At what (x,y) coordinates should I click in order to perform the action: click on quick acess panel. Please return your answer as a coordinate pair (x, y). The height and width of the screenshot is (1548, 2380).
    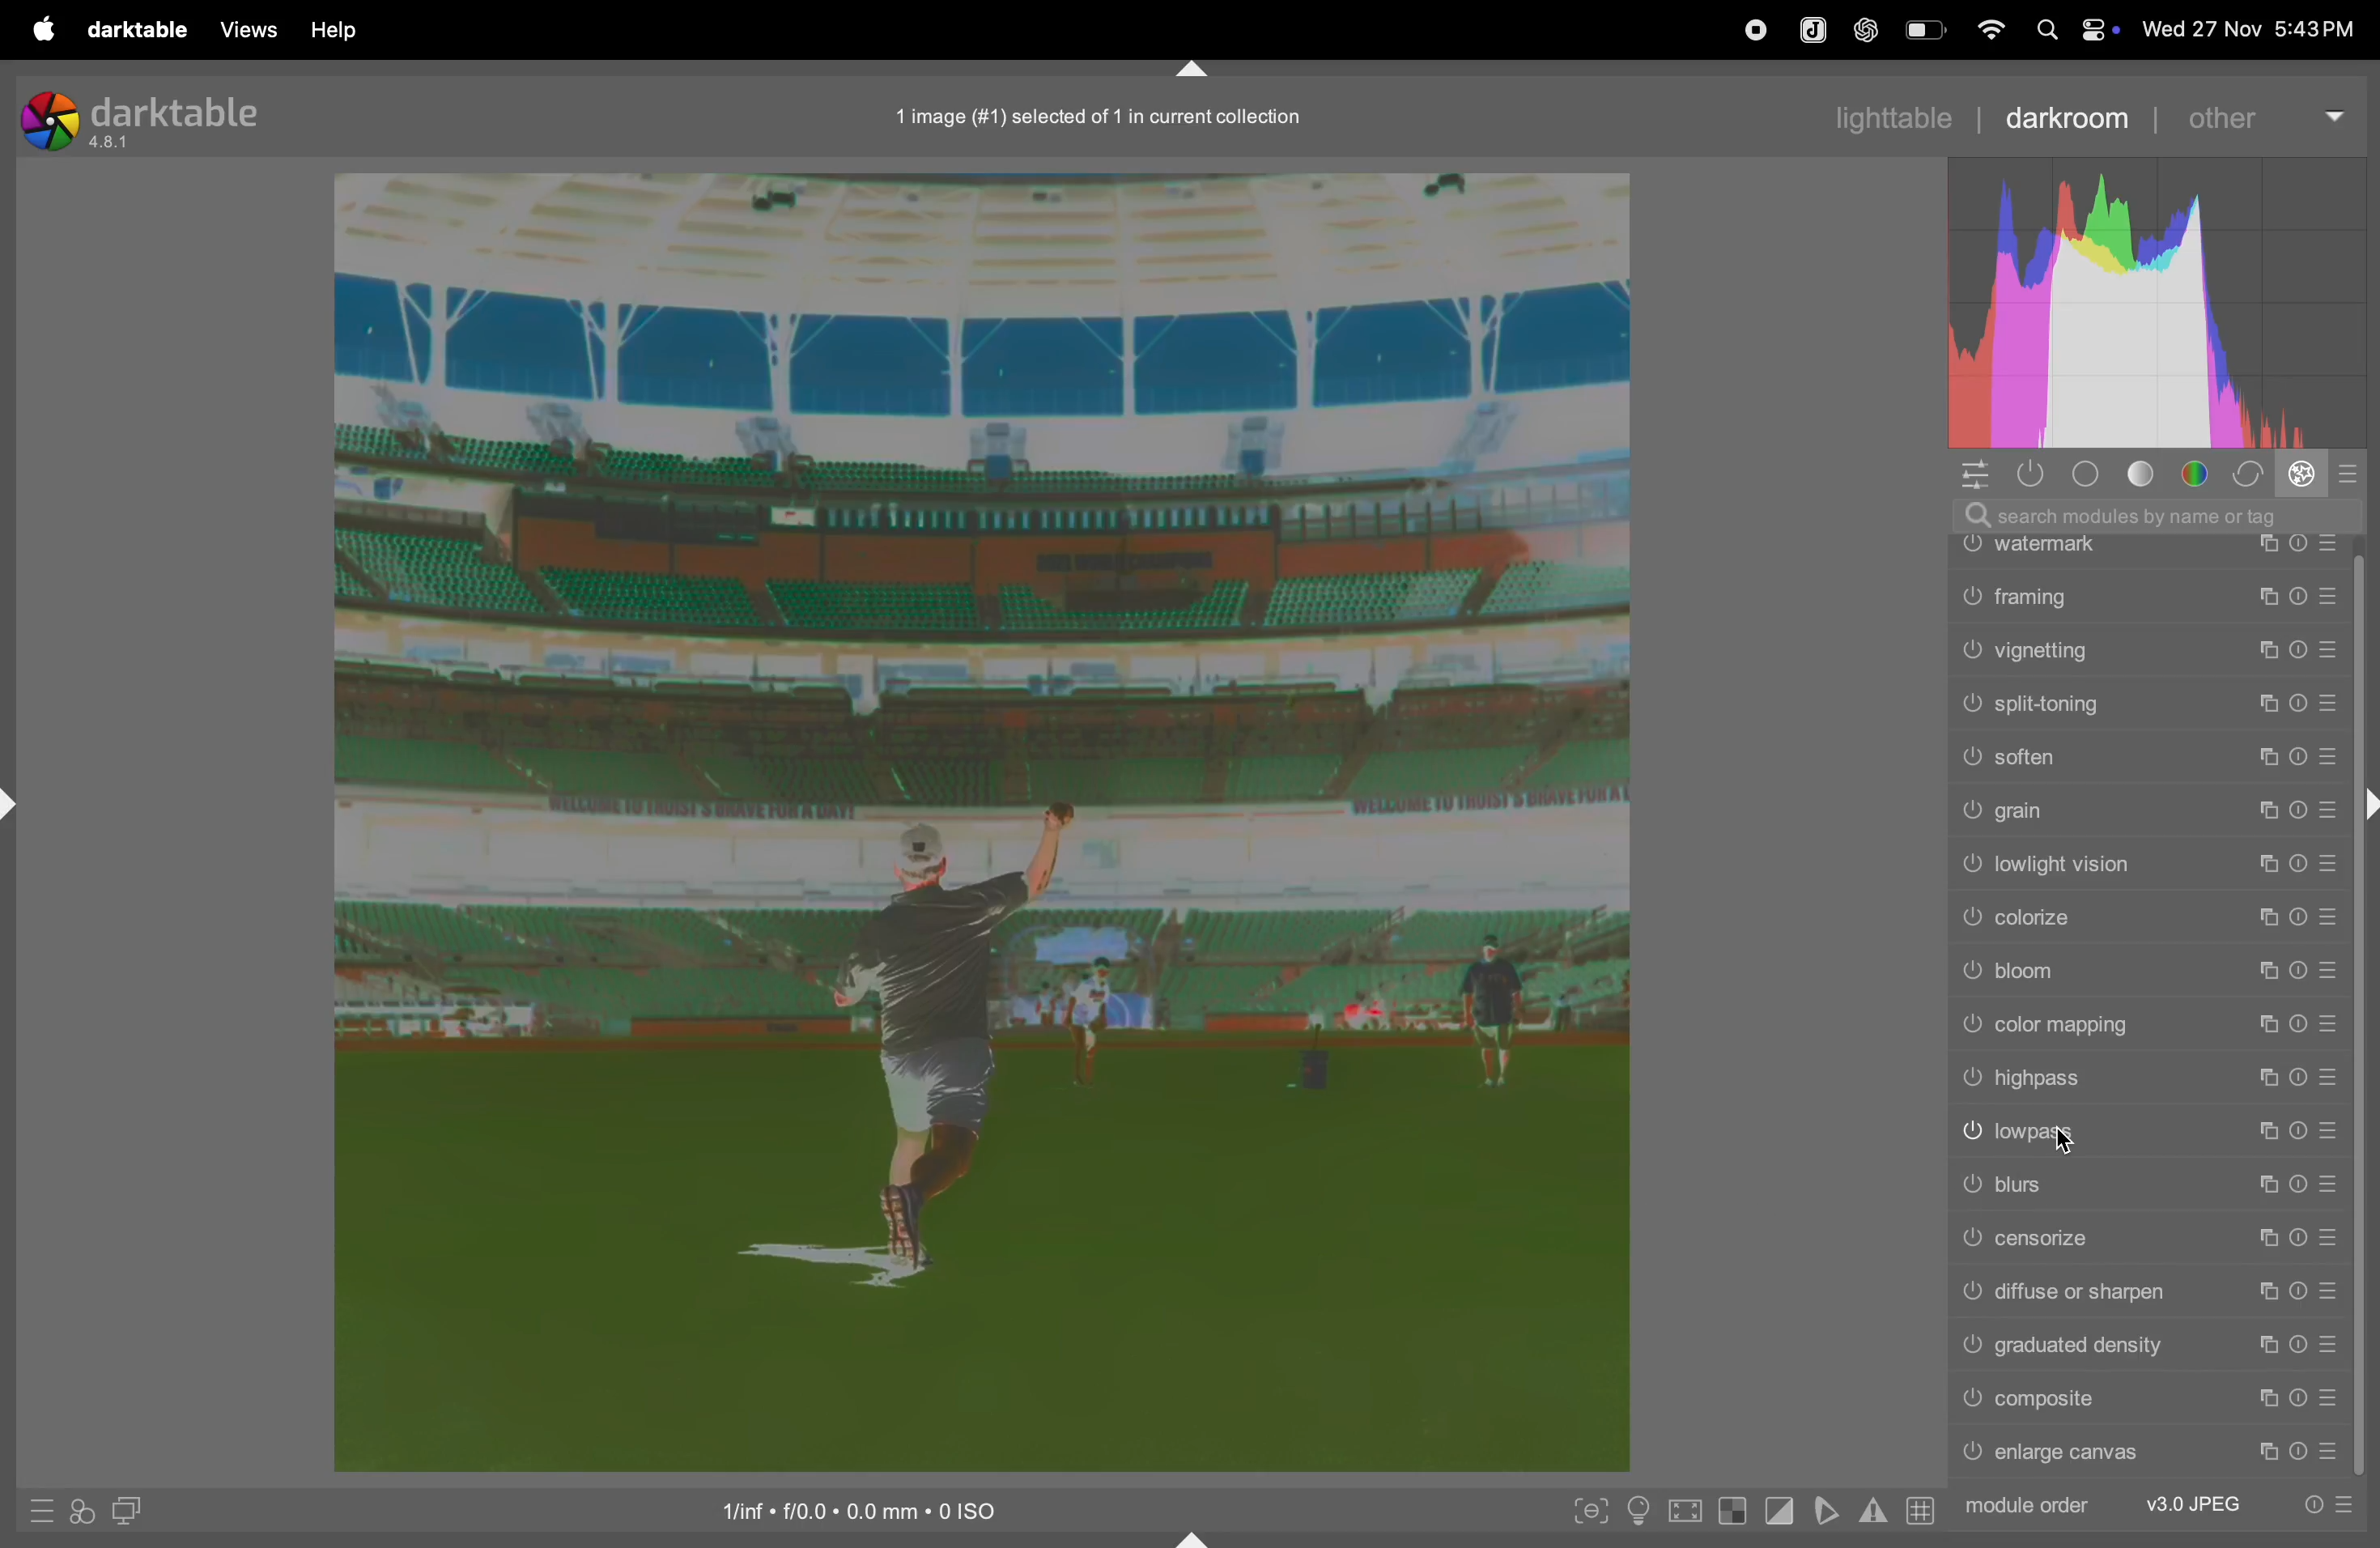
    Looking at the image, I should click on (1968, 475).